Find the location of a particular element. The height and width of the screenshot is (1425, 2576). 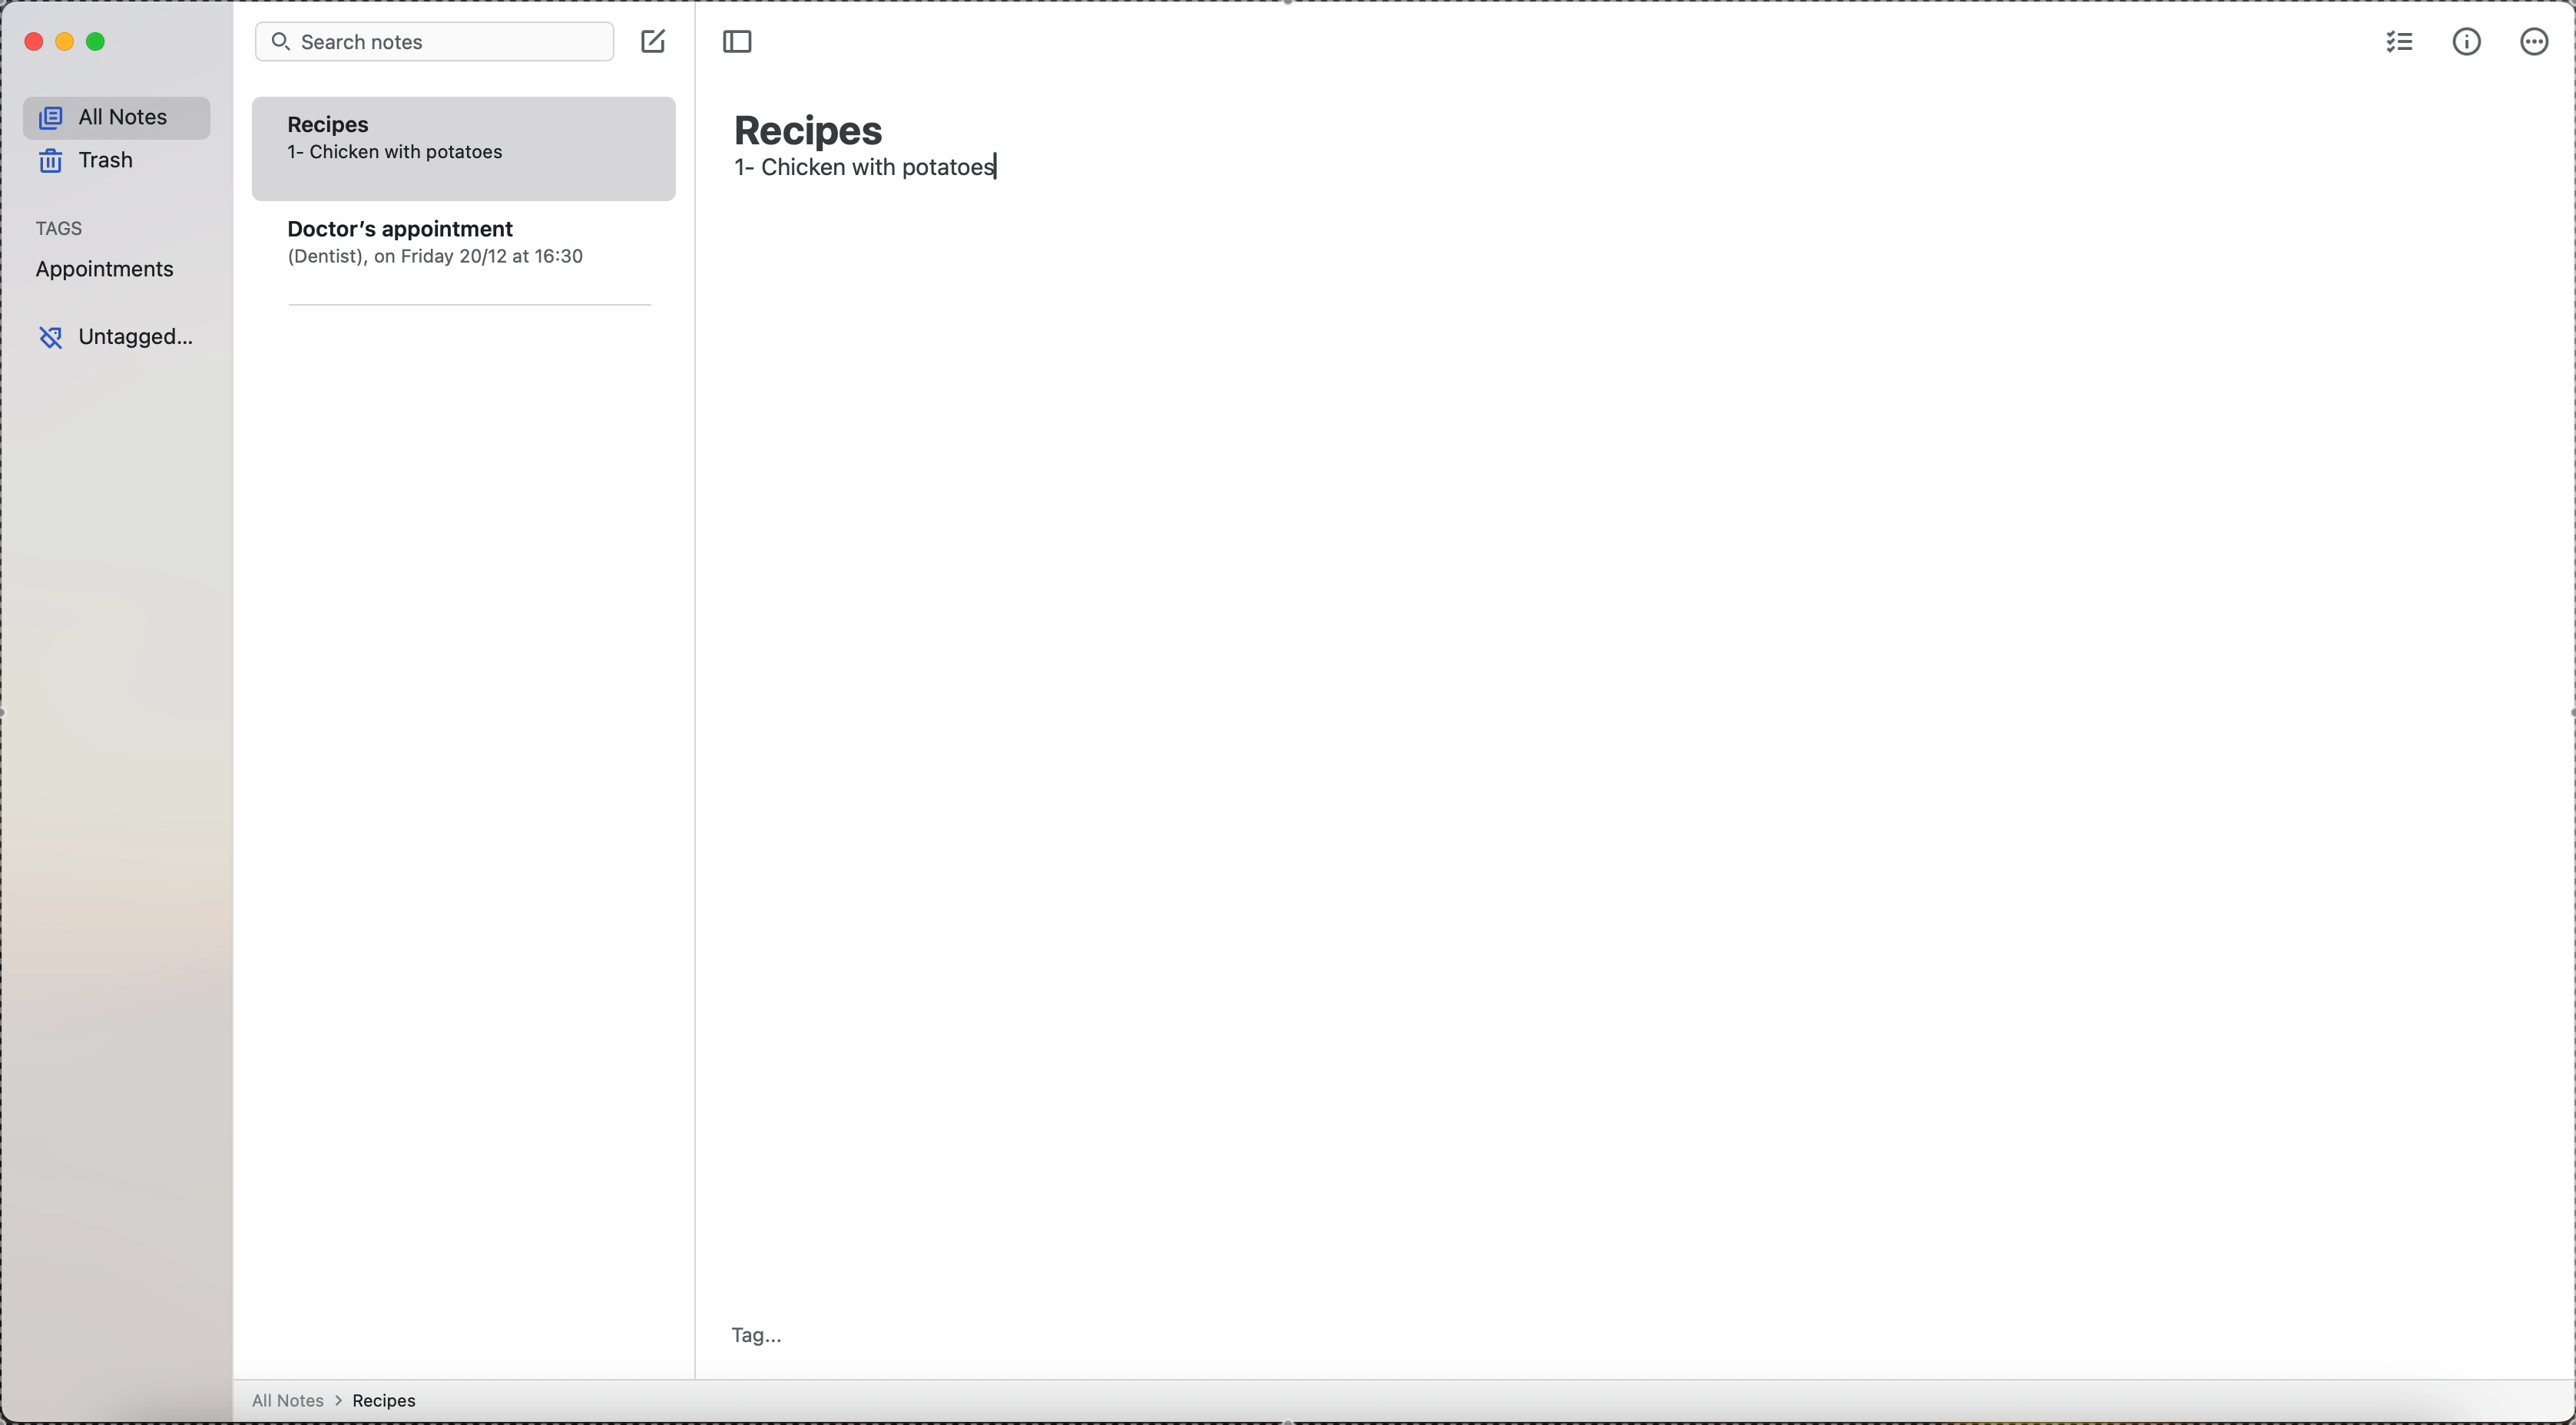

tags is located at coordinates (59, 225).